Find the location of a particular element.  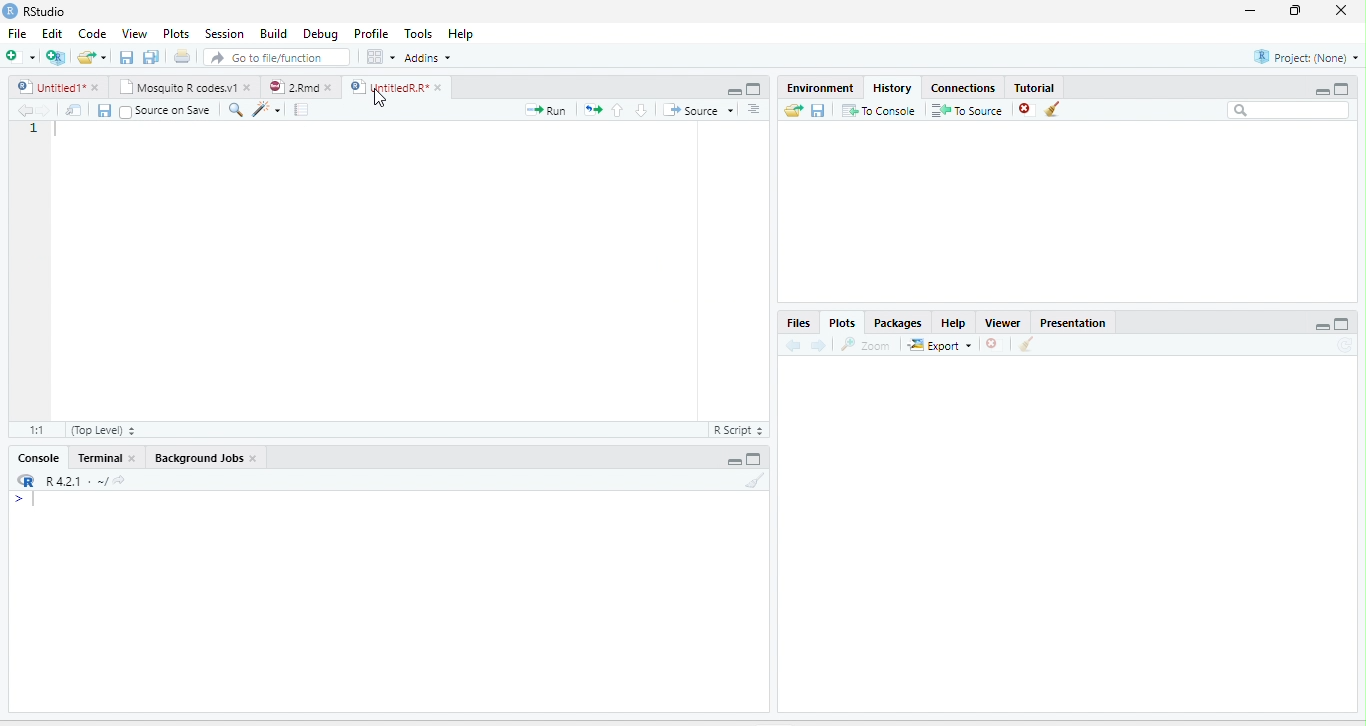

Maximize is located at coordinates (1342, 88).